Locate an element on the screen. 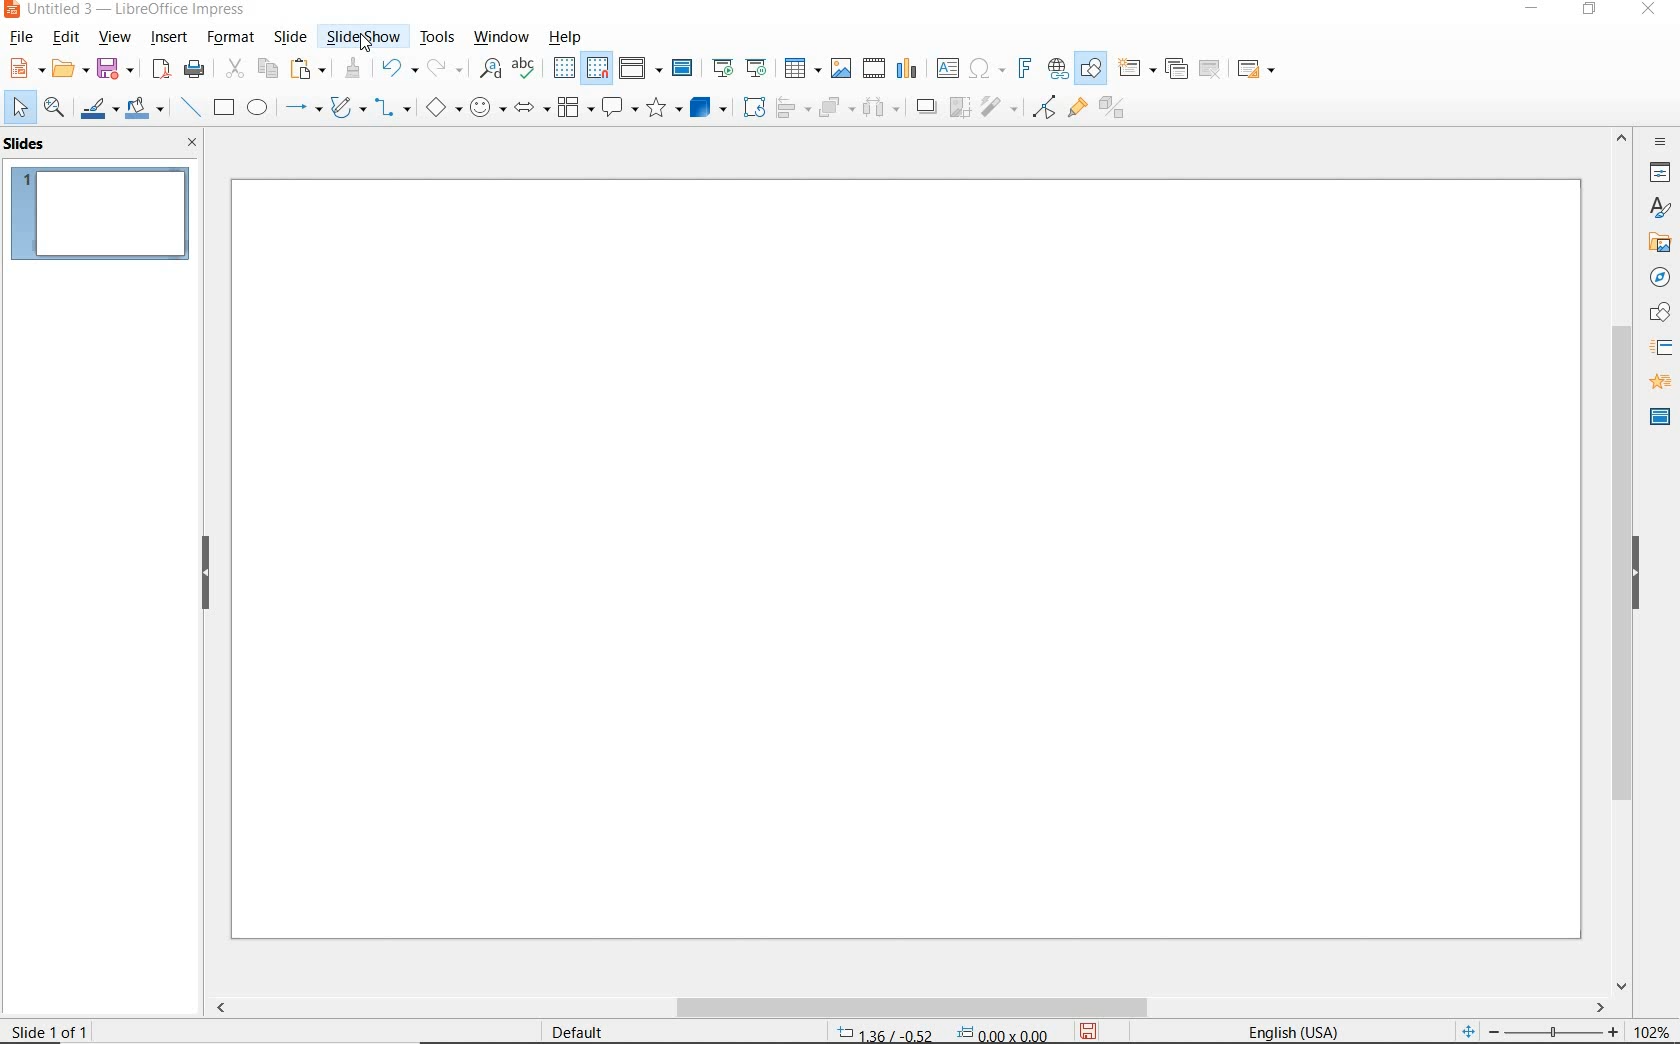  FIND AND REPLACE is located at coordinates (490, 70).